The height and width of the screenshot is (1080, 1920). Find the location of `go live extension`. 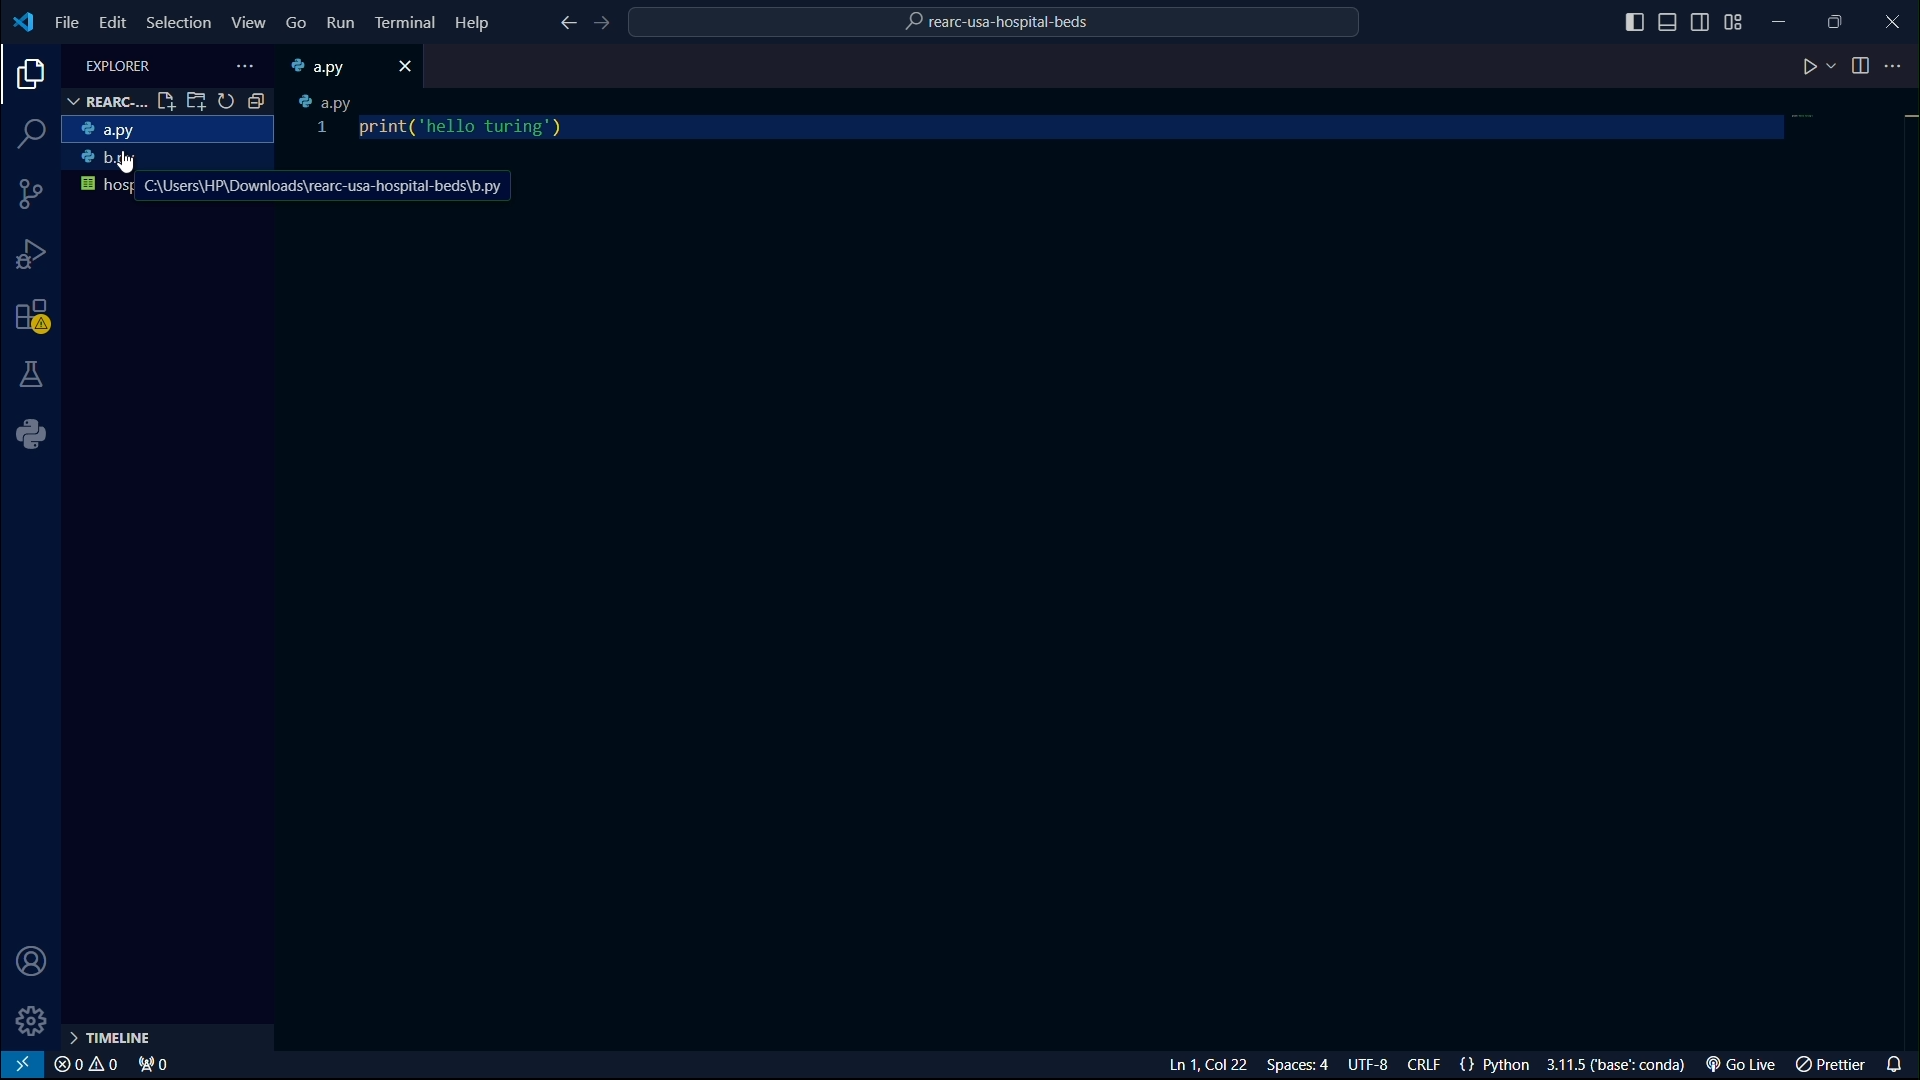

go live extension is located at coordinates (1737, 1064).